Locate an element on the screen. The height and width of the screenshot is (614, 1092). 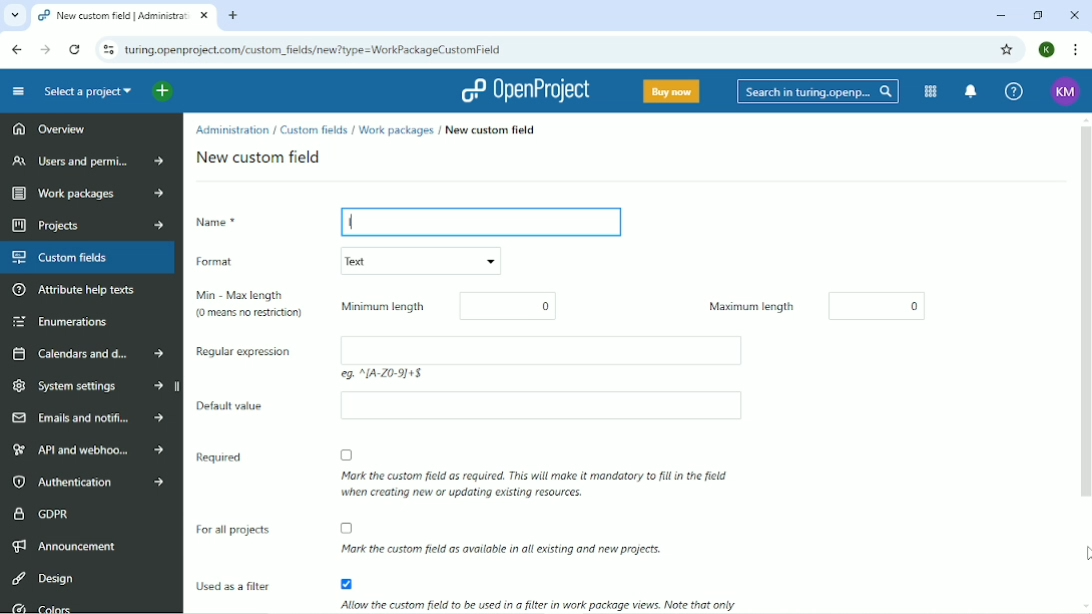
Min-Max length (0 means no restriction is located at coordinates (248, 306).